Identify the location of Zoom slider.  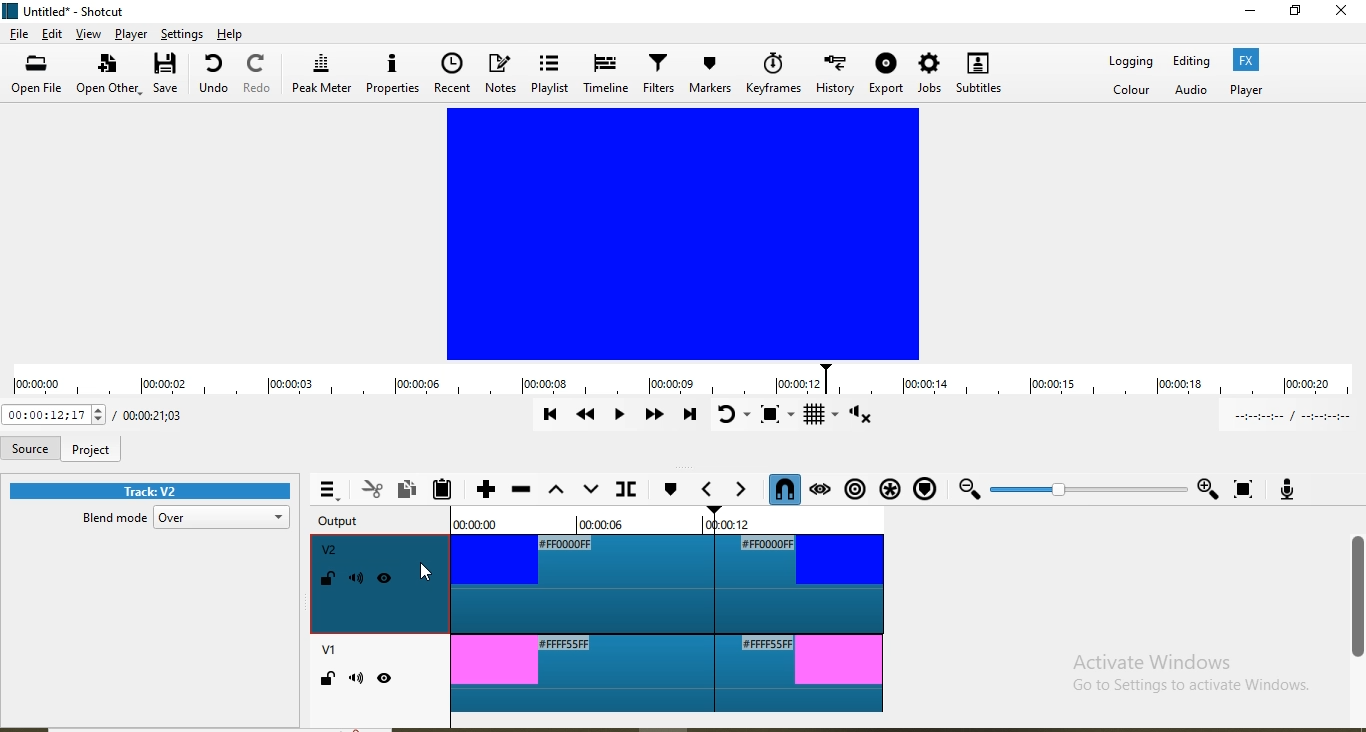
(1088, 488).